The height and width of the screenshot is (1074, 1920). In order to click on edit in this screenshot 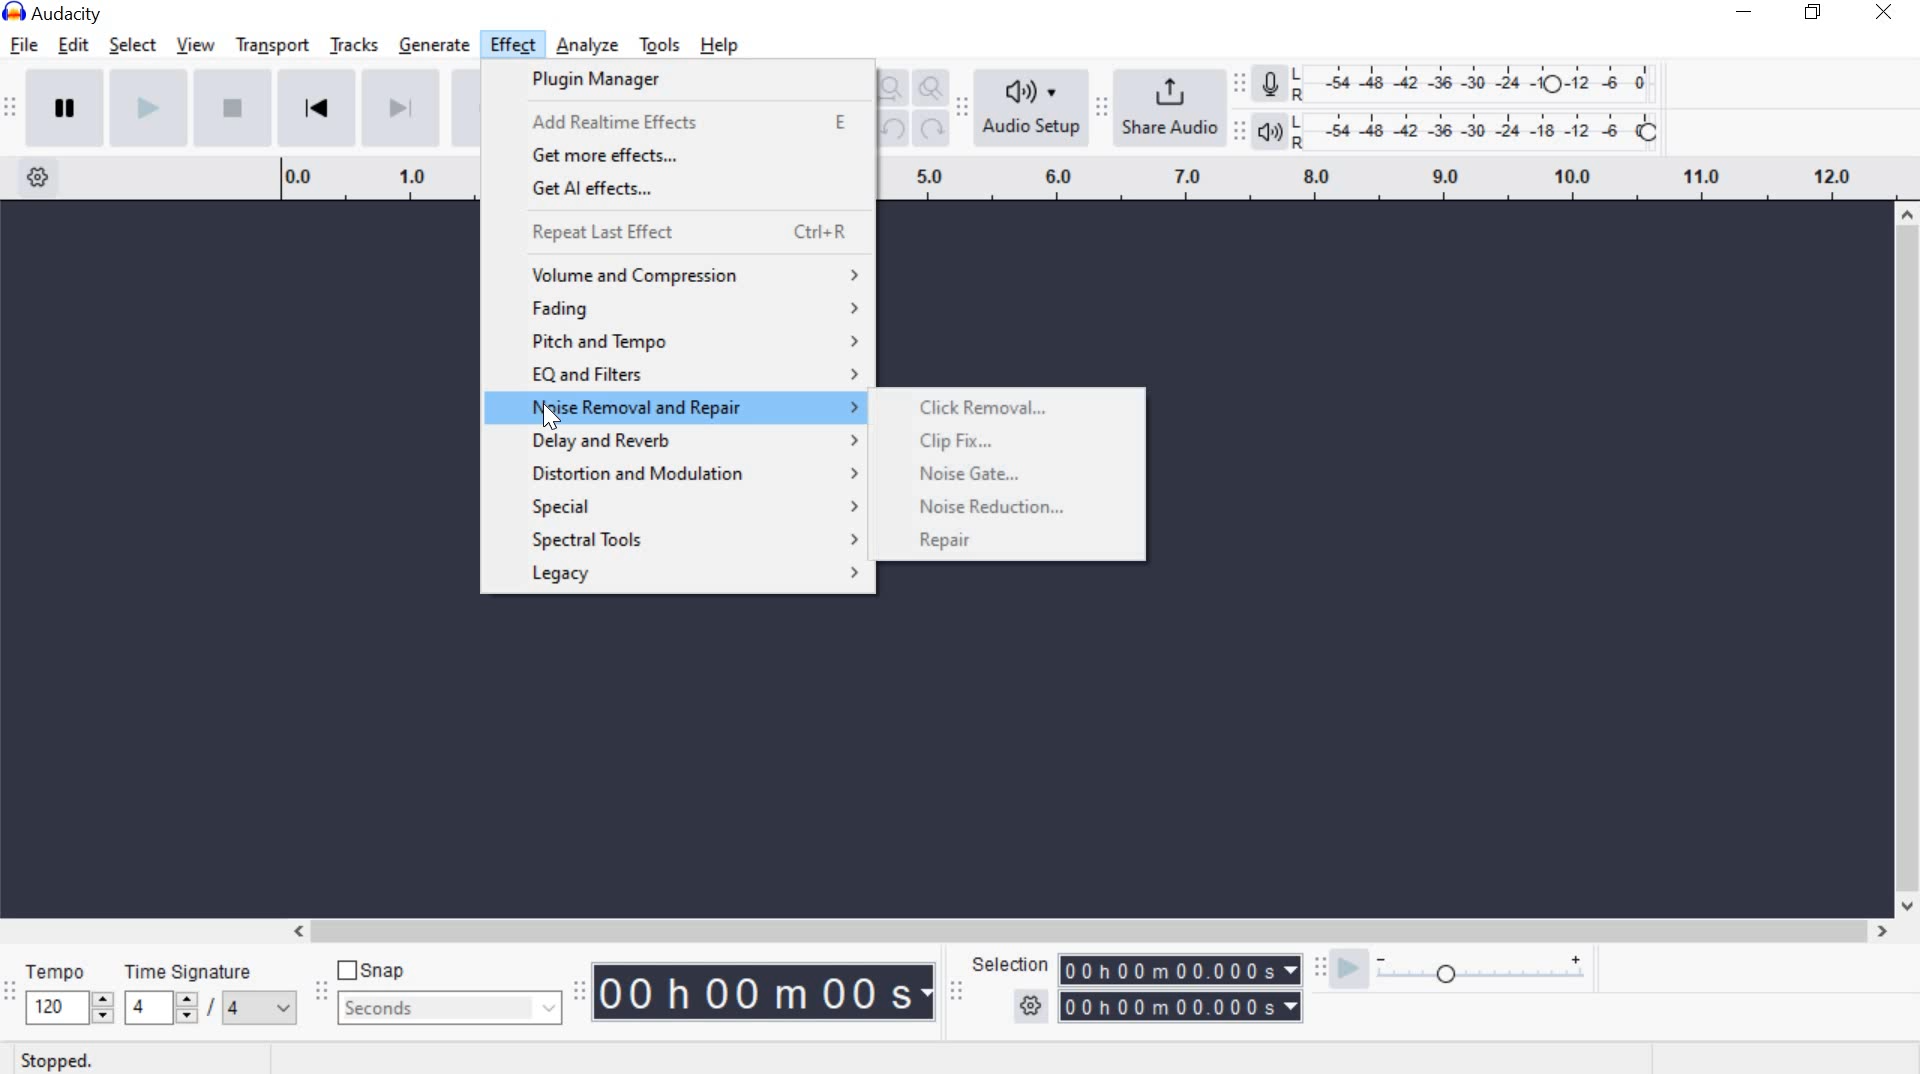, I will do `click(73, 44)`.